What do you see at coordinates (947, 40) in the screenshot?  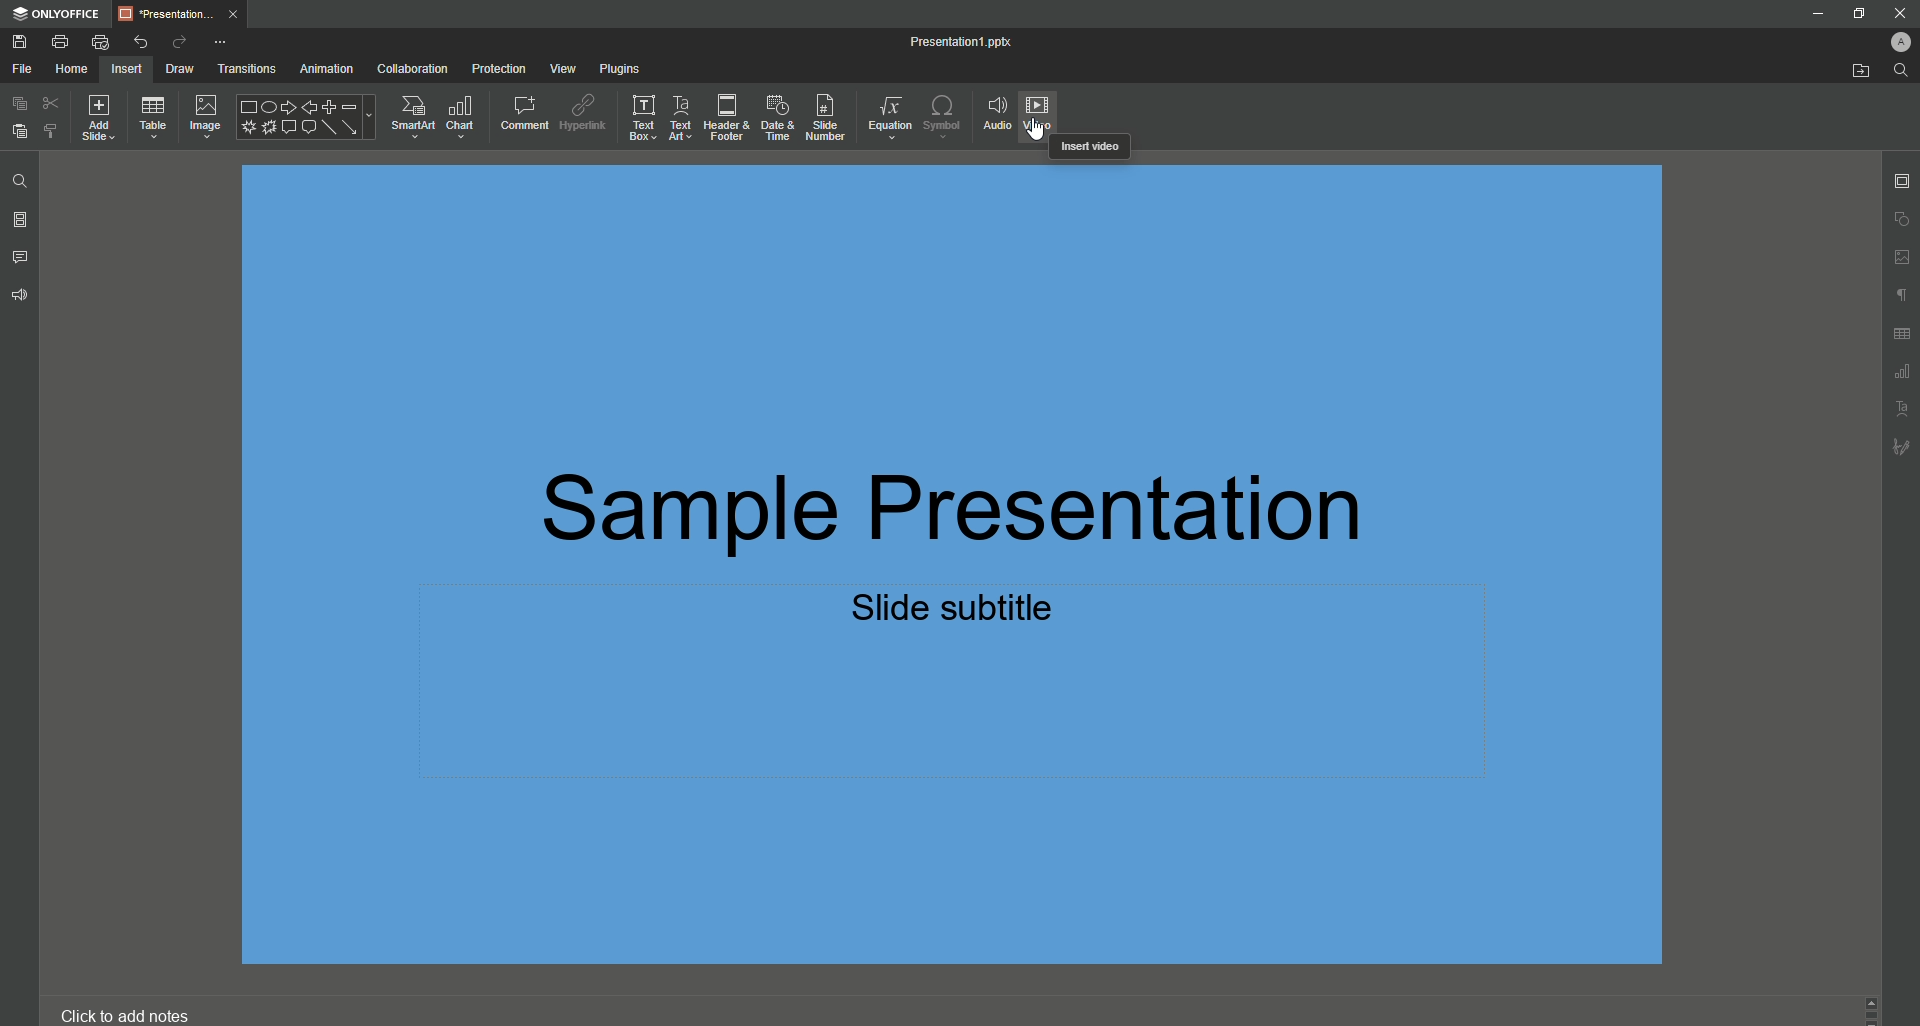 I see `Presentation 1` at bounding box center [947, 40].